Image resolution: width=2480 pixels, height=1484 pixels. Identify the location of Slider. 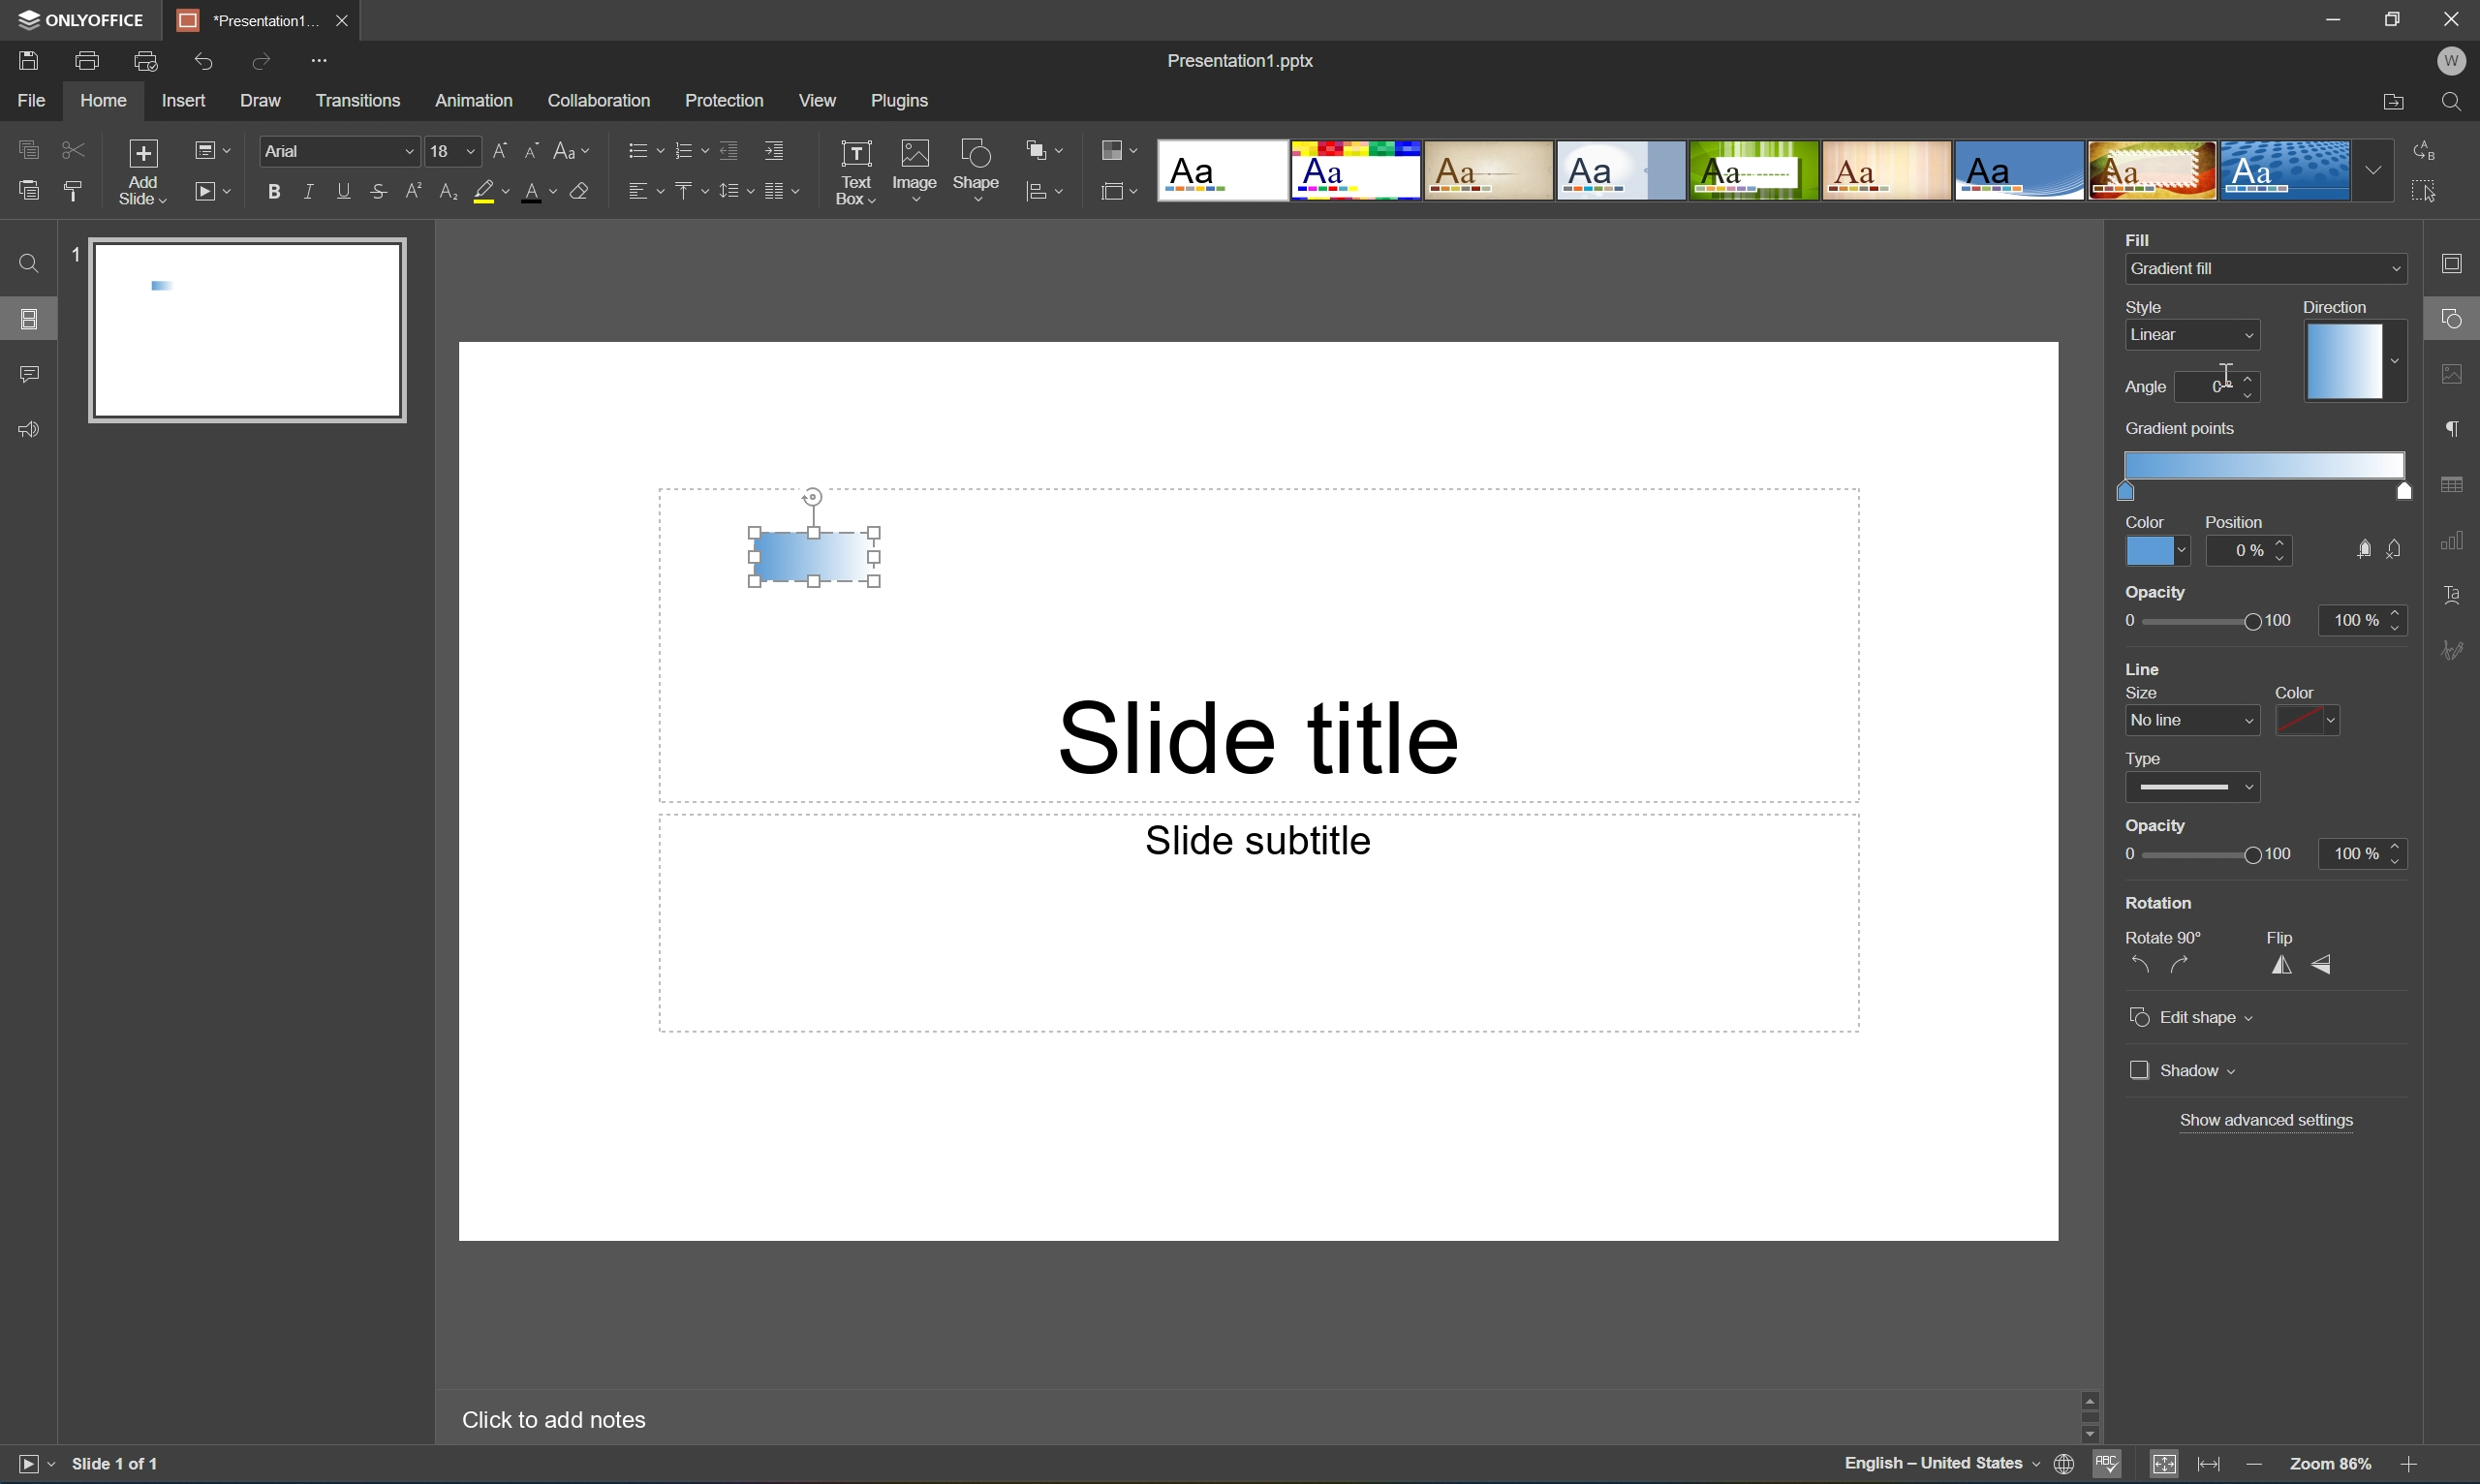
(2205, 856).